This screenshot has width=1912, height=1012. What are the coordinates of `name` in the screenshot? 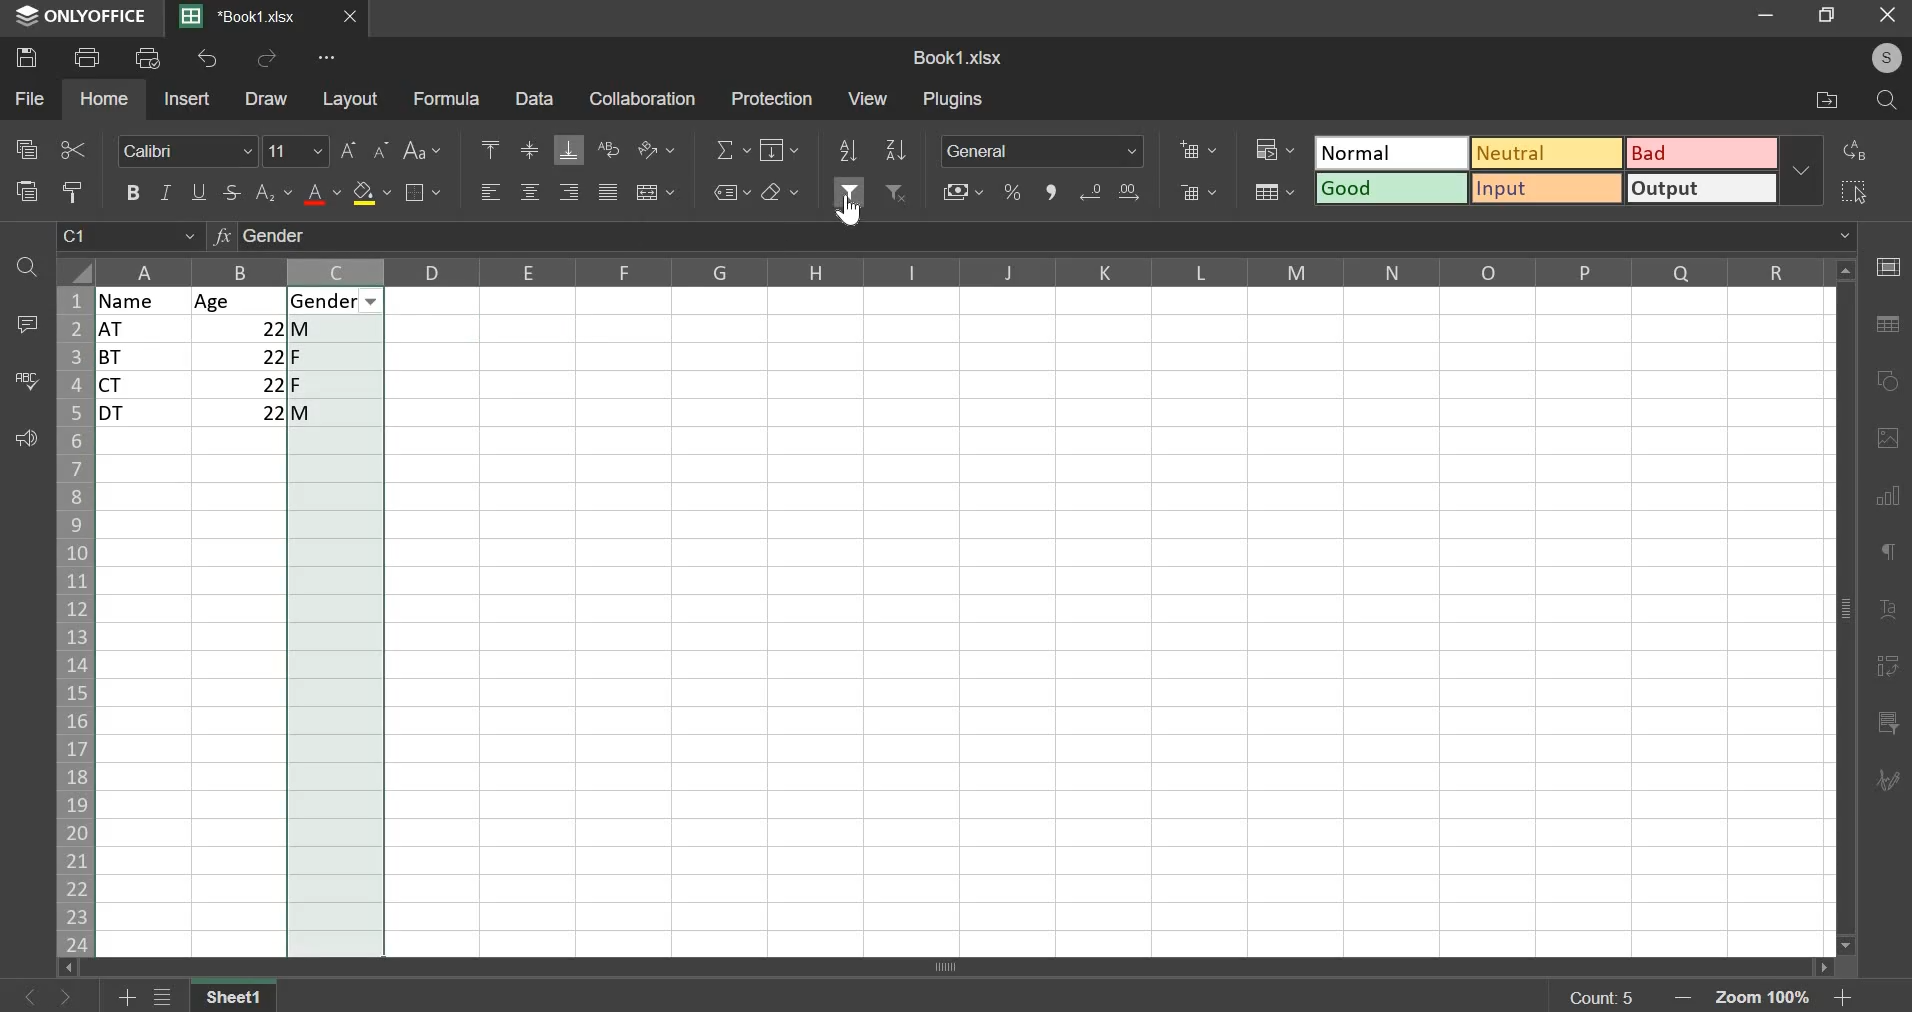 It's located at (145, 300).